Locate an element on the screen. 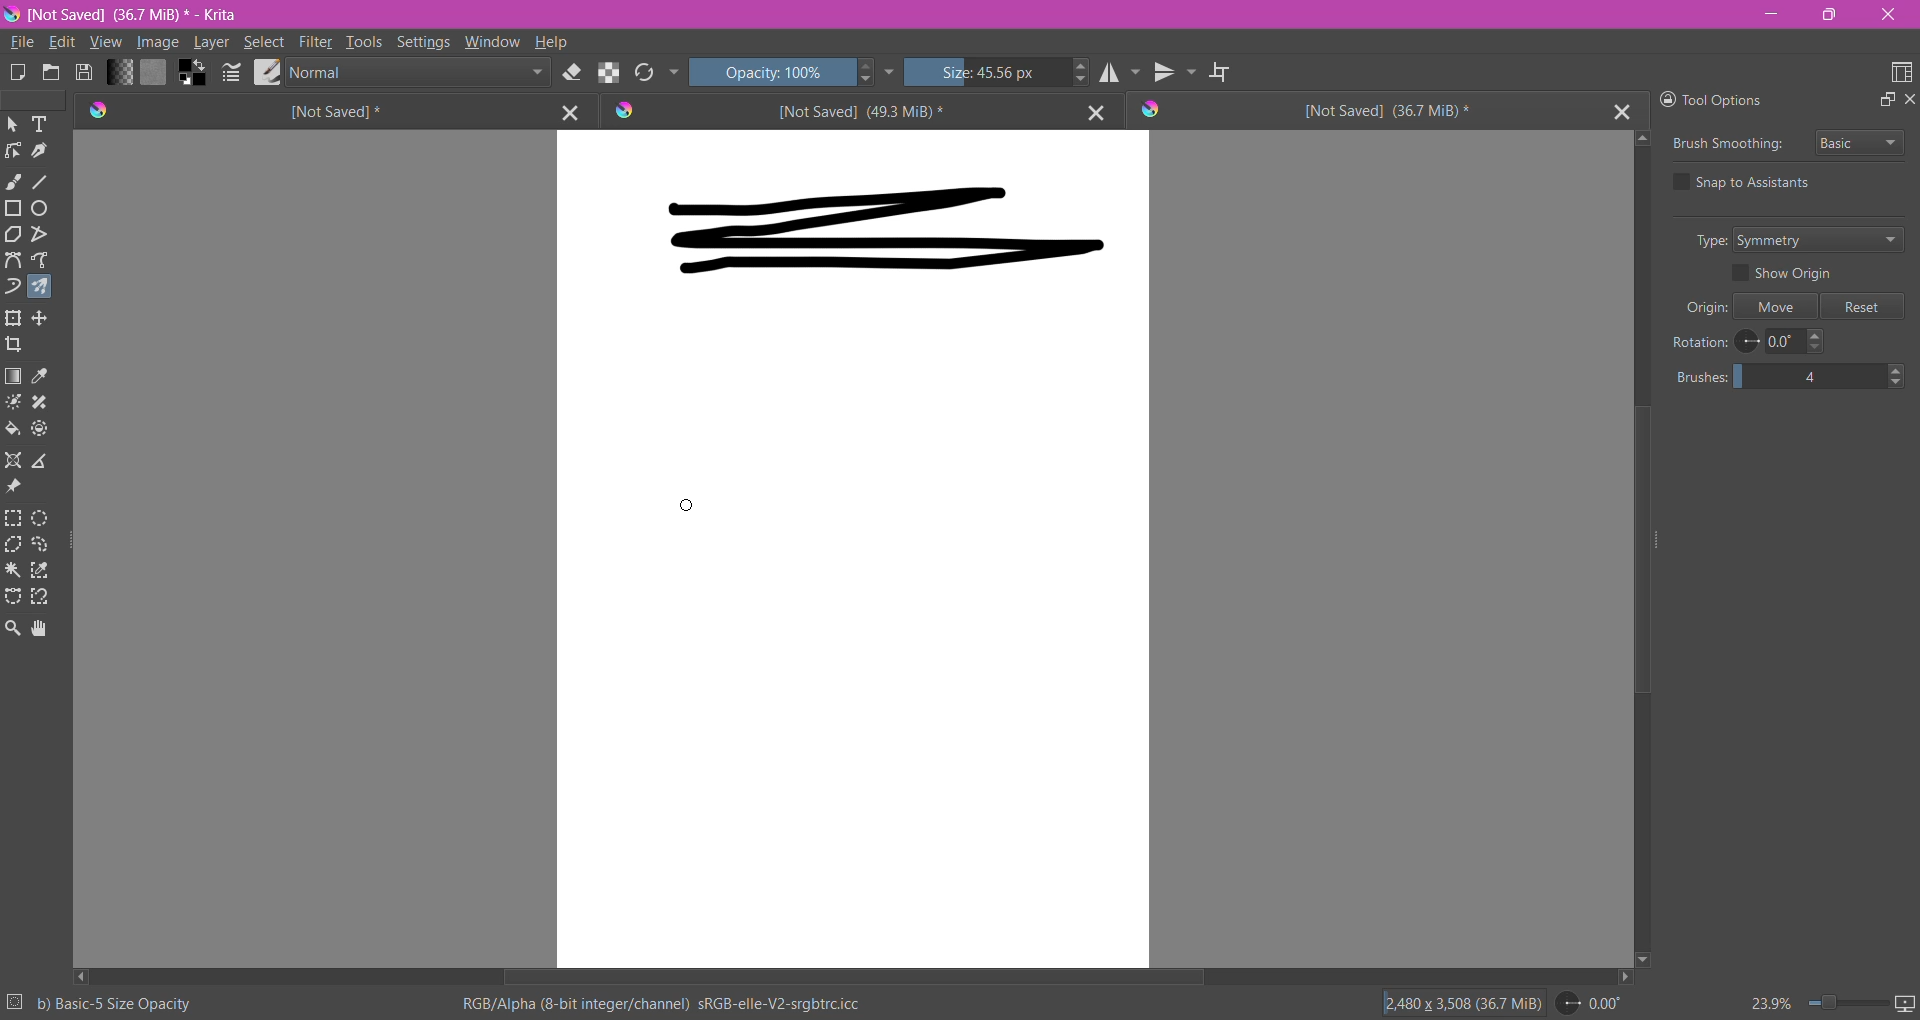 The image size is (1920, 1020). Fill Patterns is located at coordinates (155, 72).